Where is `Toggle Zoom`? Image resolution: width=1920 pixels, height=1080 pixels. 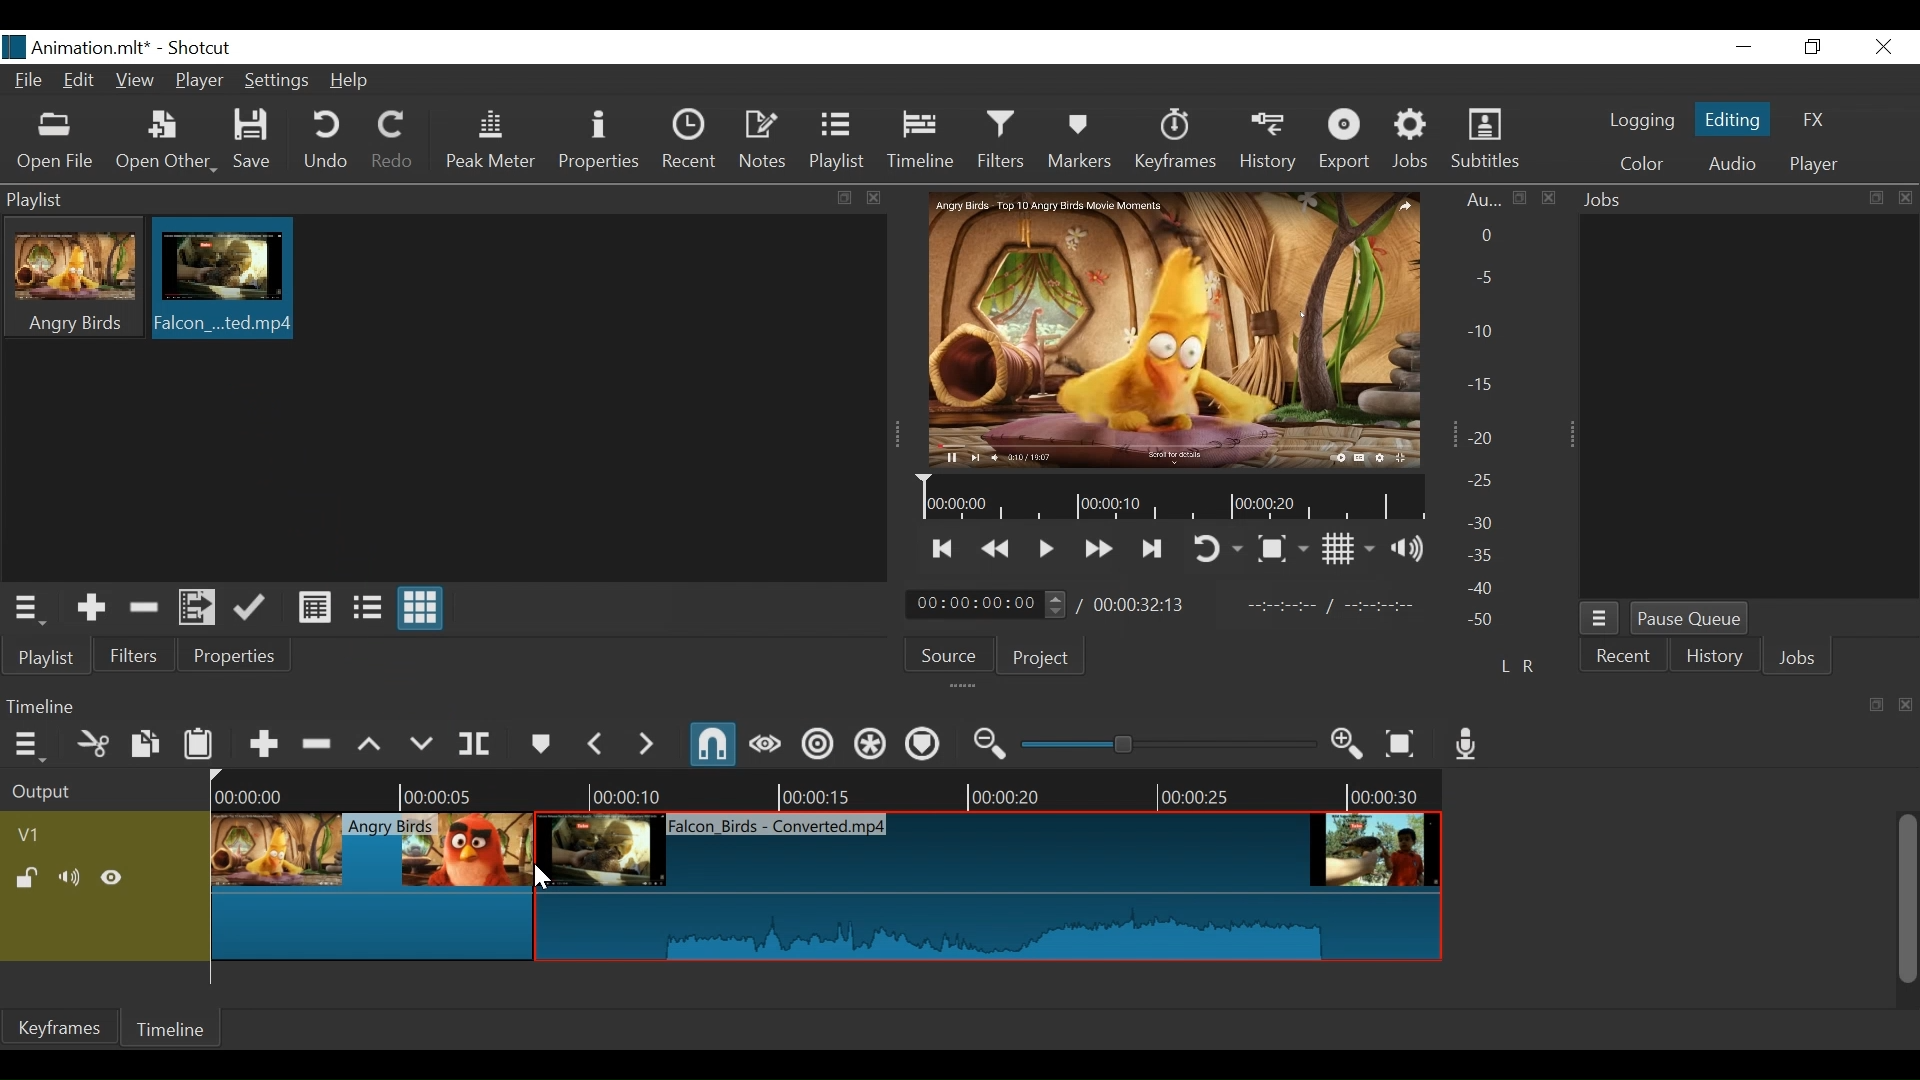
Toggle Zoom is located at coordinates (1283, 548).